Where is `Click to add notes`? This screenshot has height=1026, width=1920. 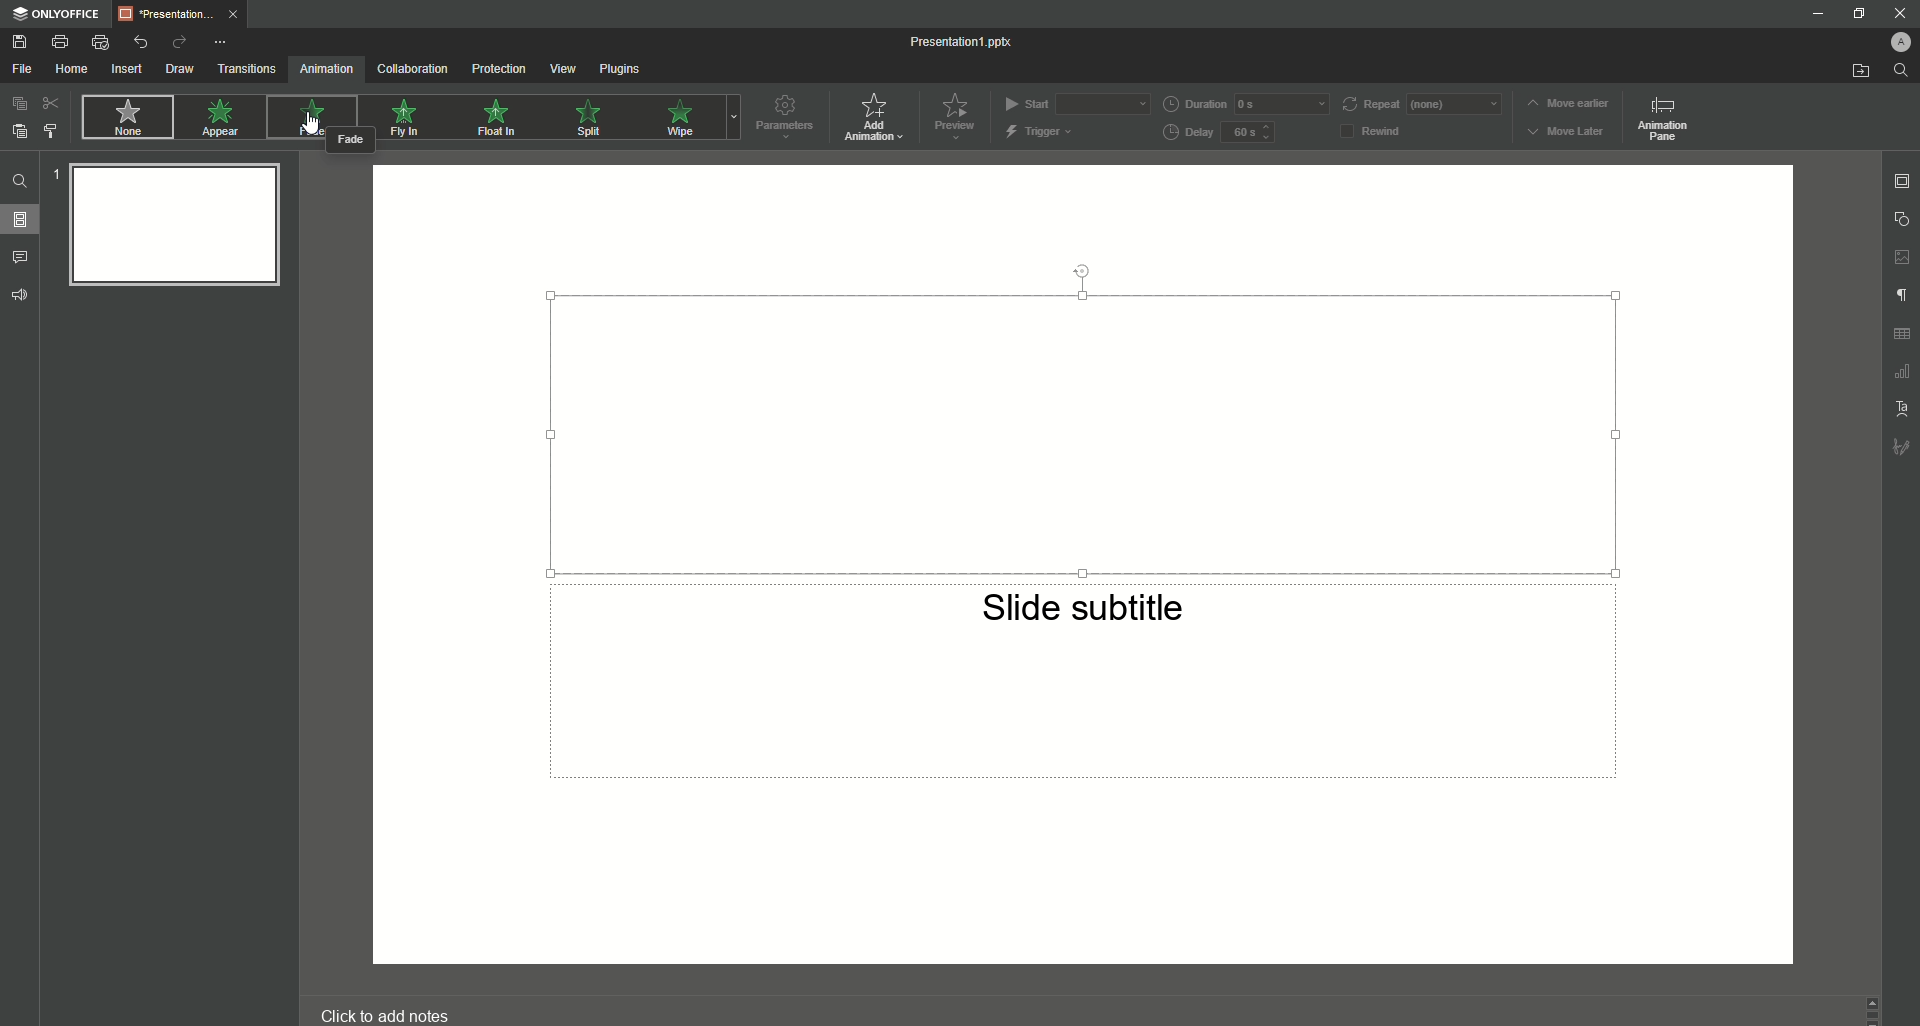
Click to add notes is located at coordinates (390, 1014).